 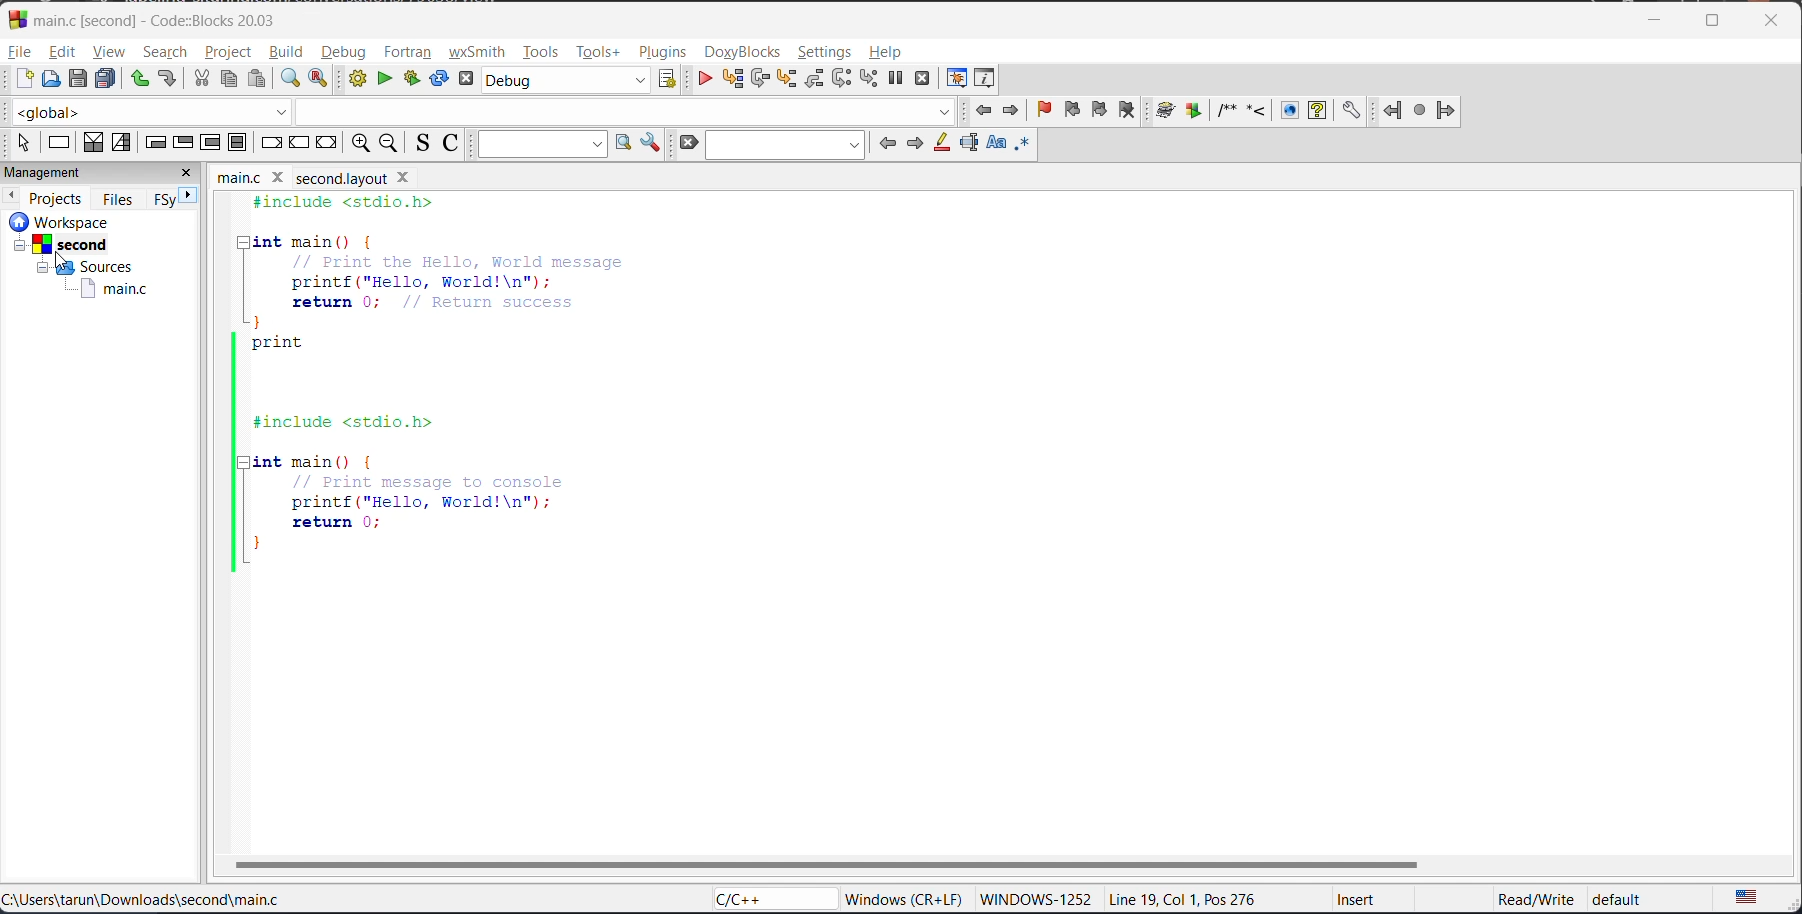 I want to click on search, so click(x=162, y=52).